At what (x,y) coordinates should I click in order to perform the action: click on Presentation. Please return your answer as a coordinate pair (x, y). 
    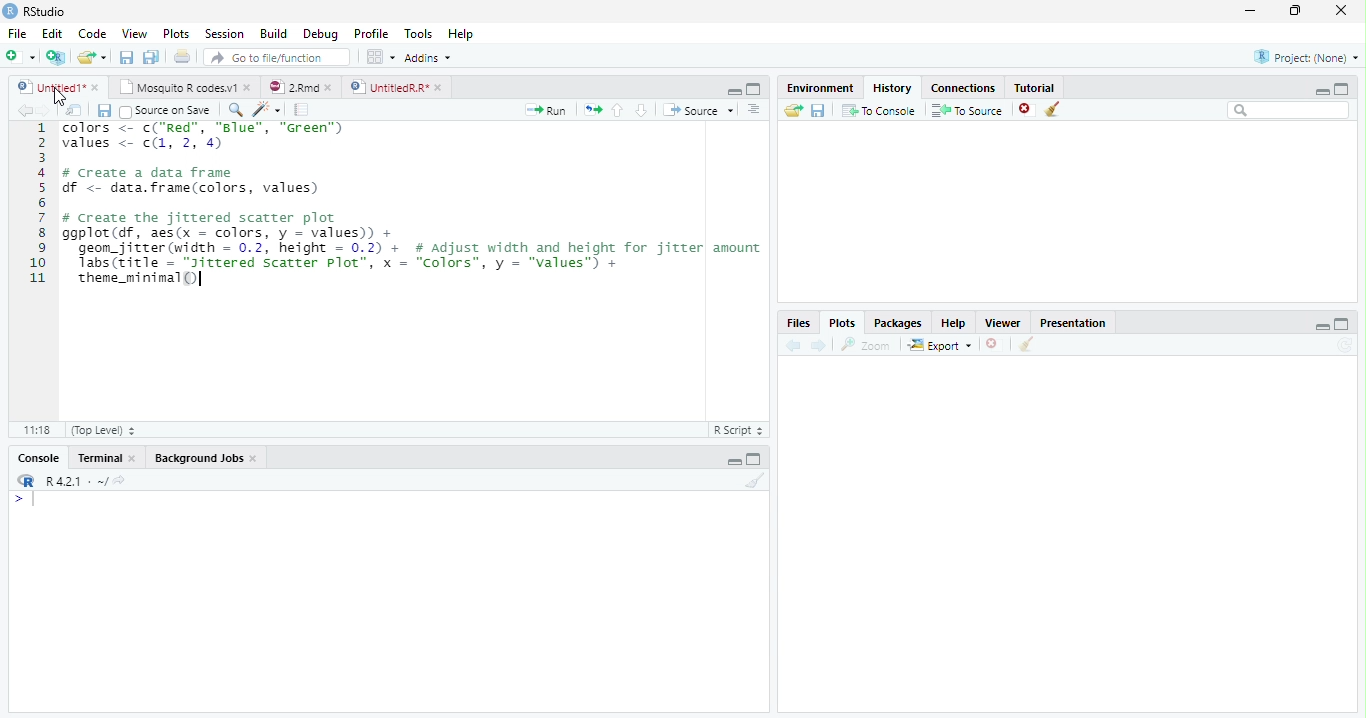
    Looking at the image, I should click on (1072, 322).